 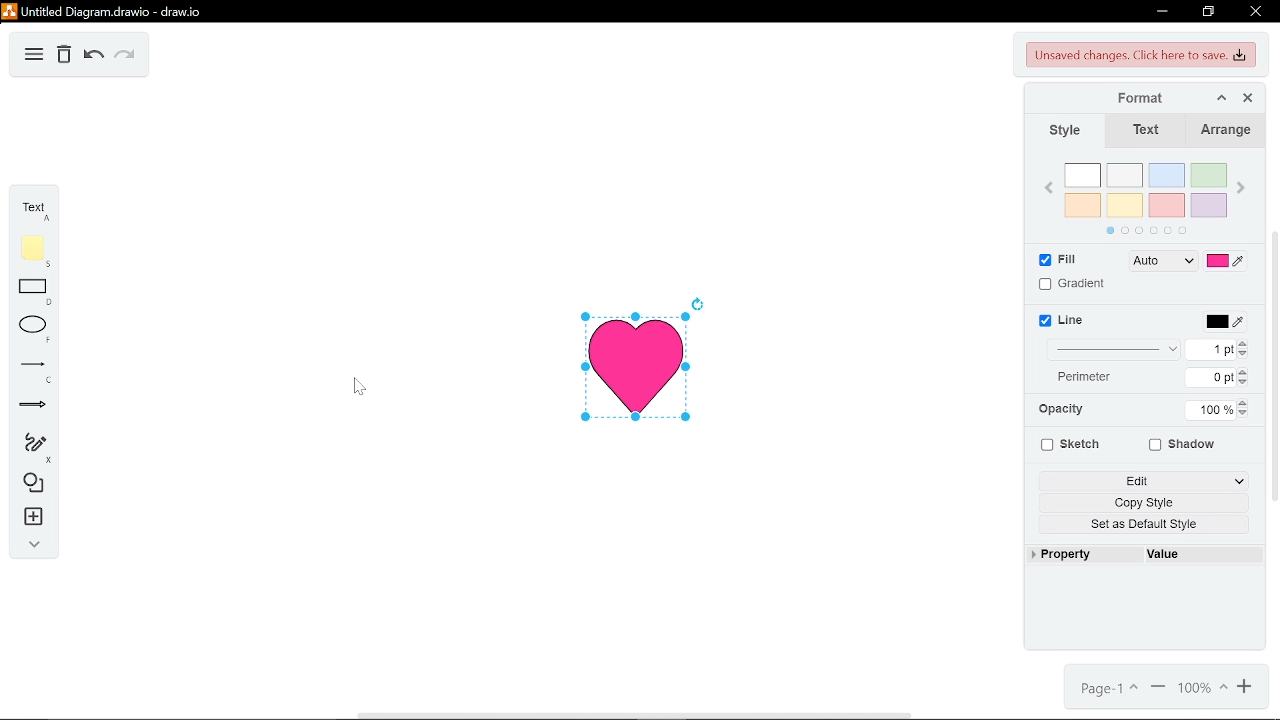 What do you see at coordinates (1150, 525) in the screenshot?
I see `set as default style` at bounding box center [1150, 525].